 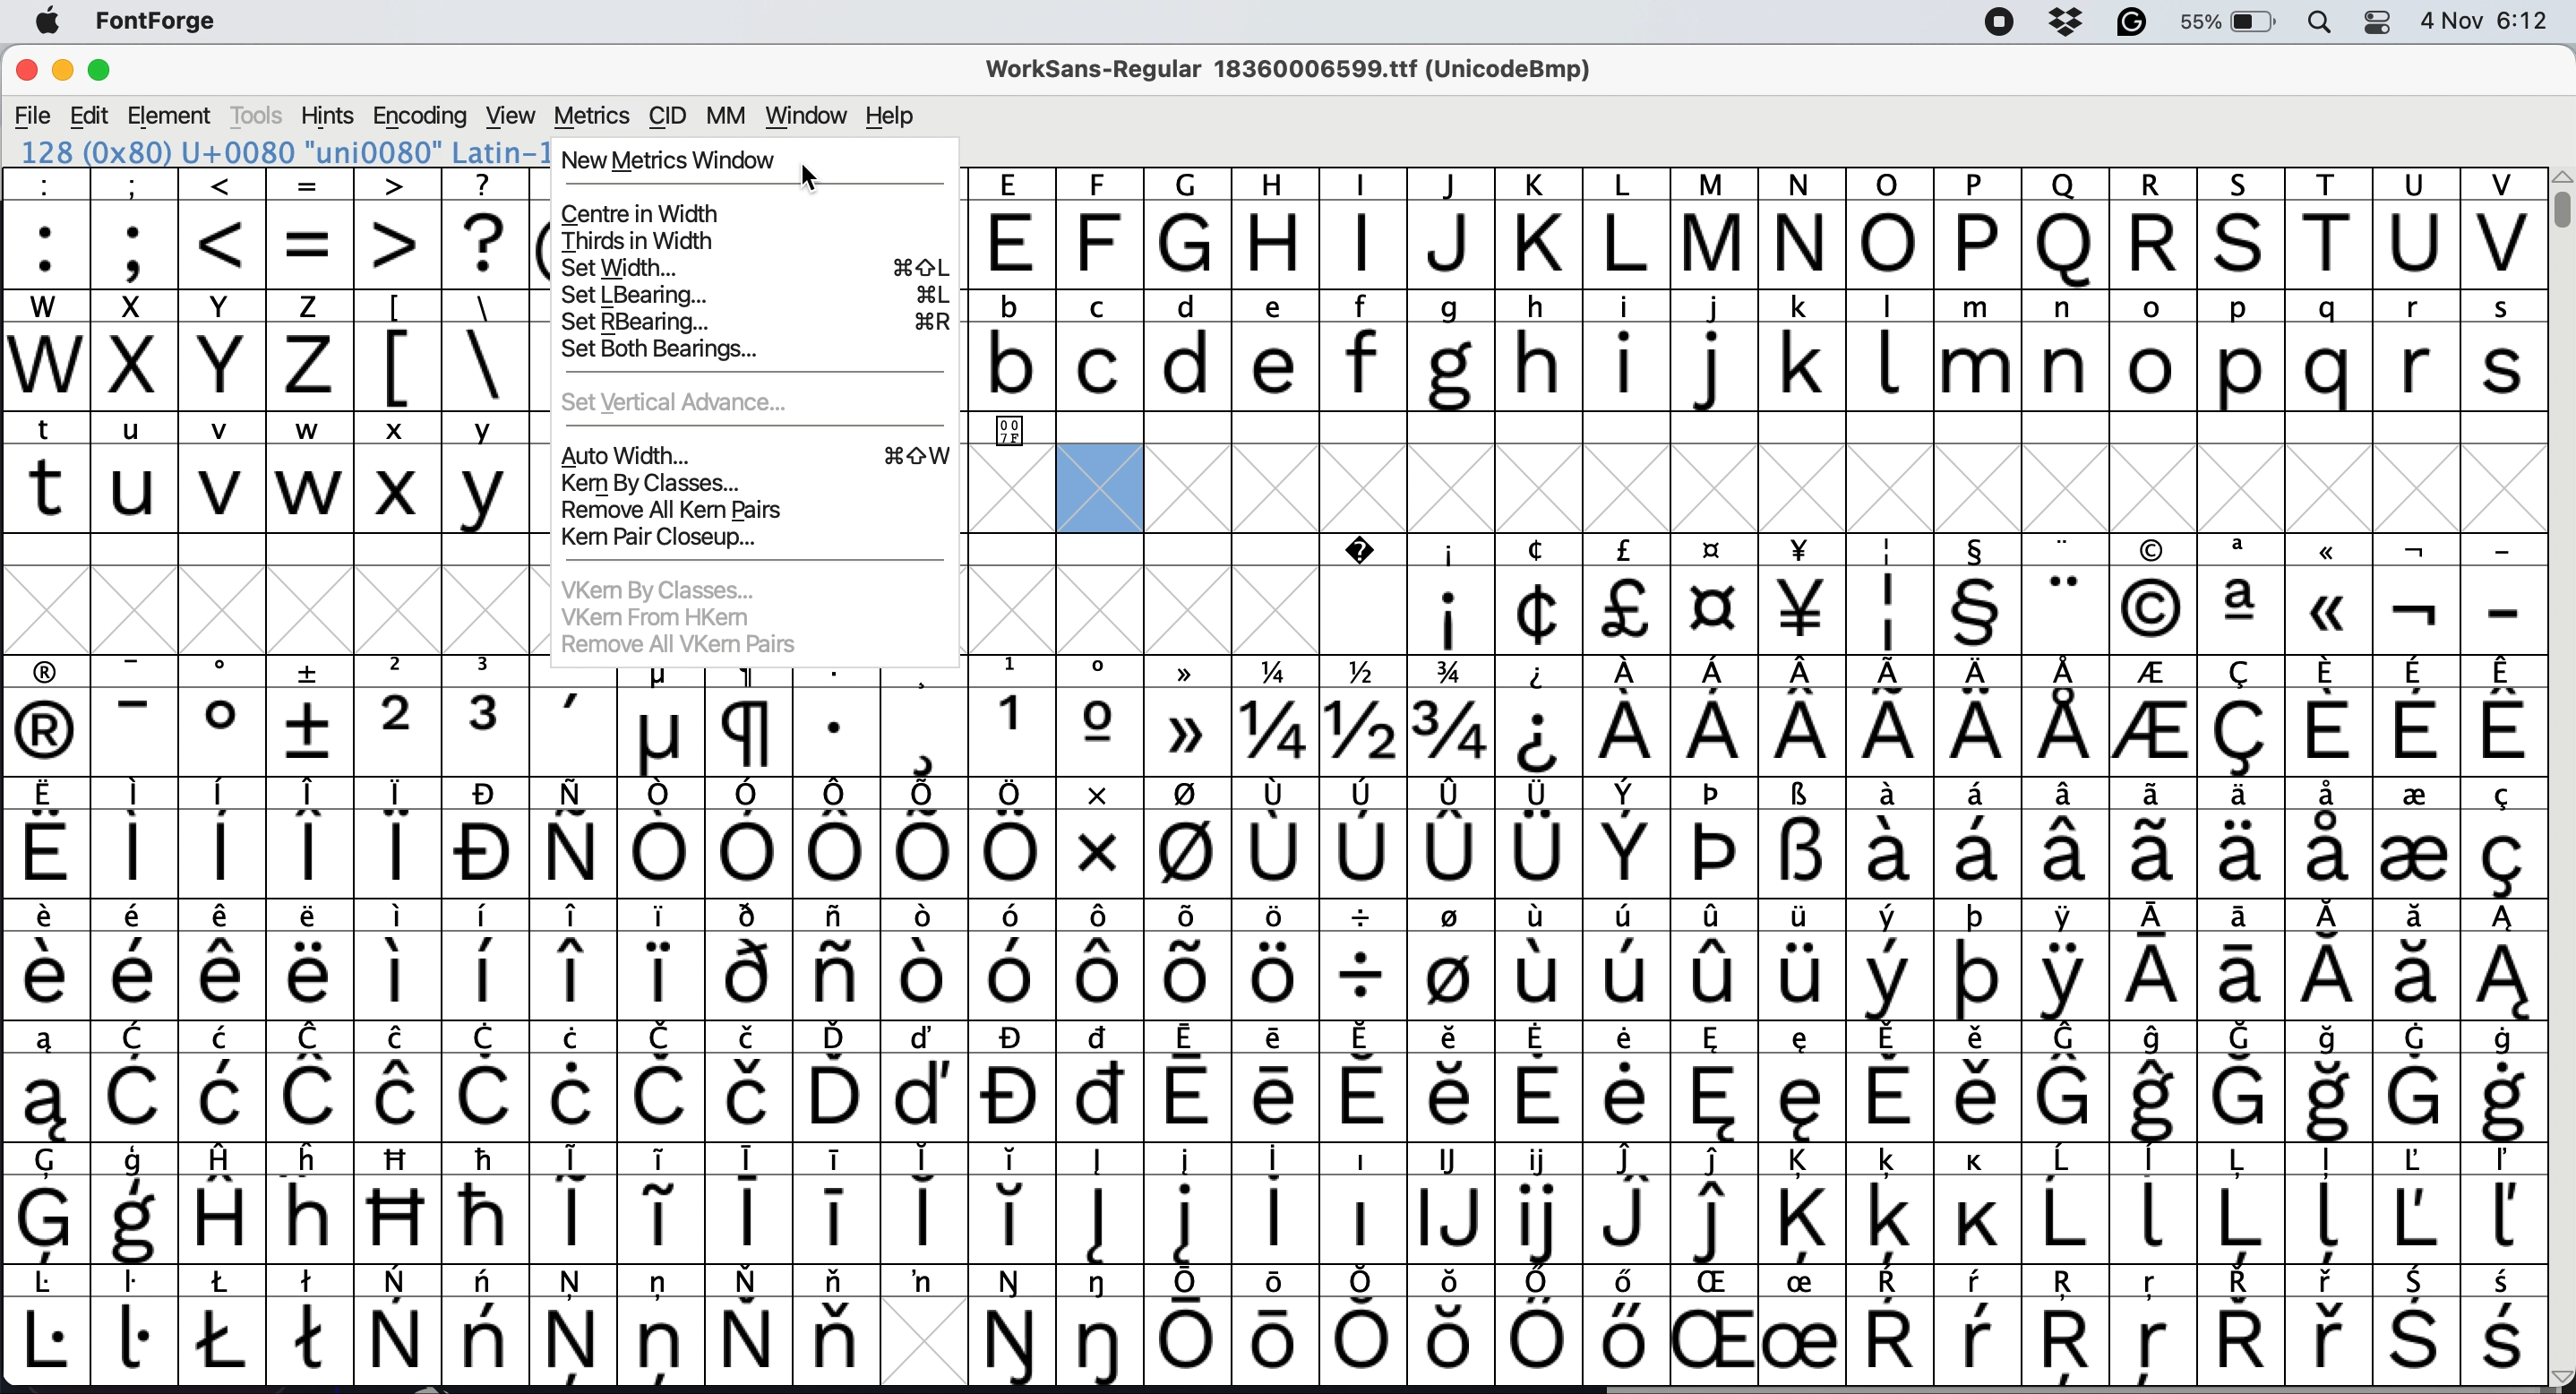 I want to click on special characters, so click(x=1274, y=855).